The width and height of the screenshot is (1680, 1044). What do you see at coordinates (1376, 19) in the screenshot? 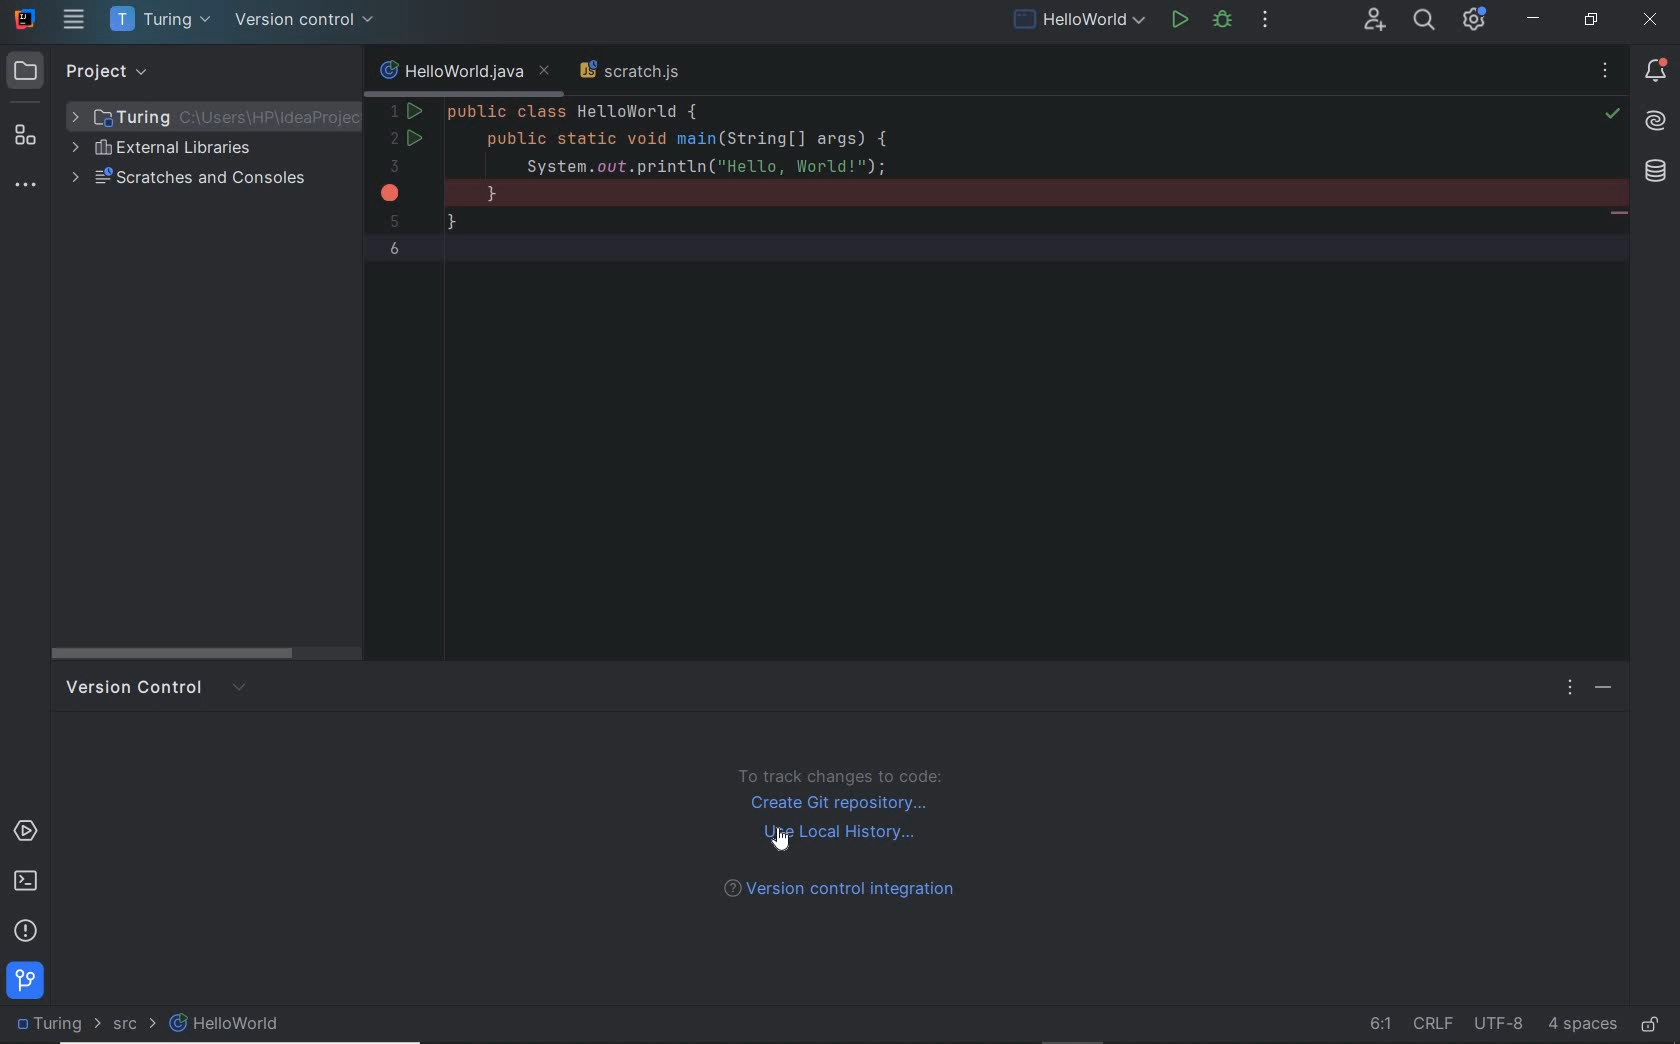
I see `code with me` at bounding box center [1376, 19].